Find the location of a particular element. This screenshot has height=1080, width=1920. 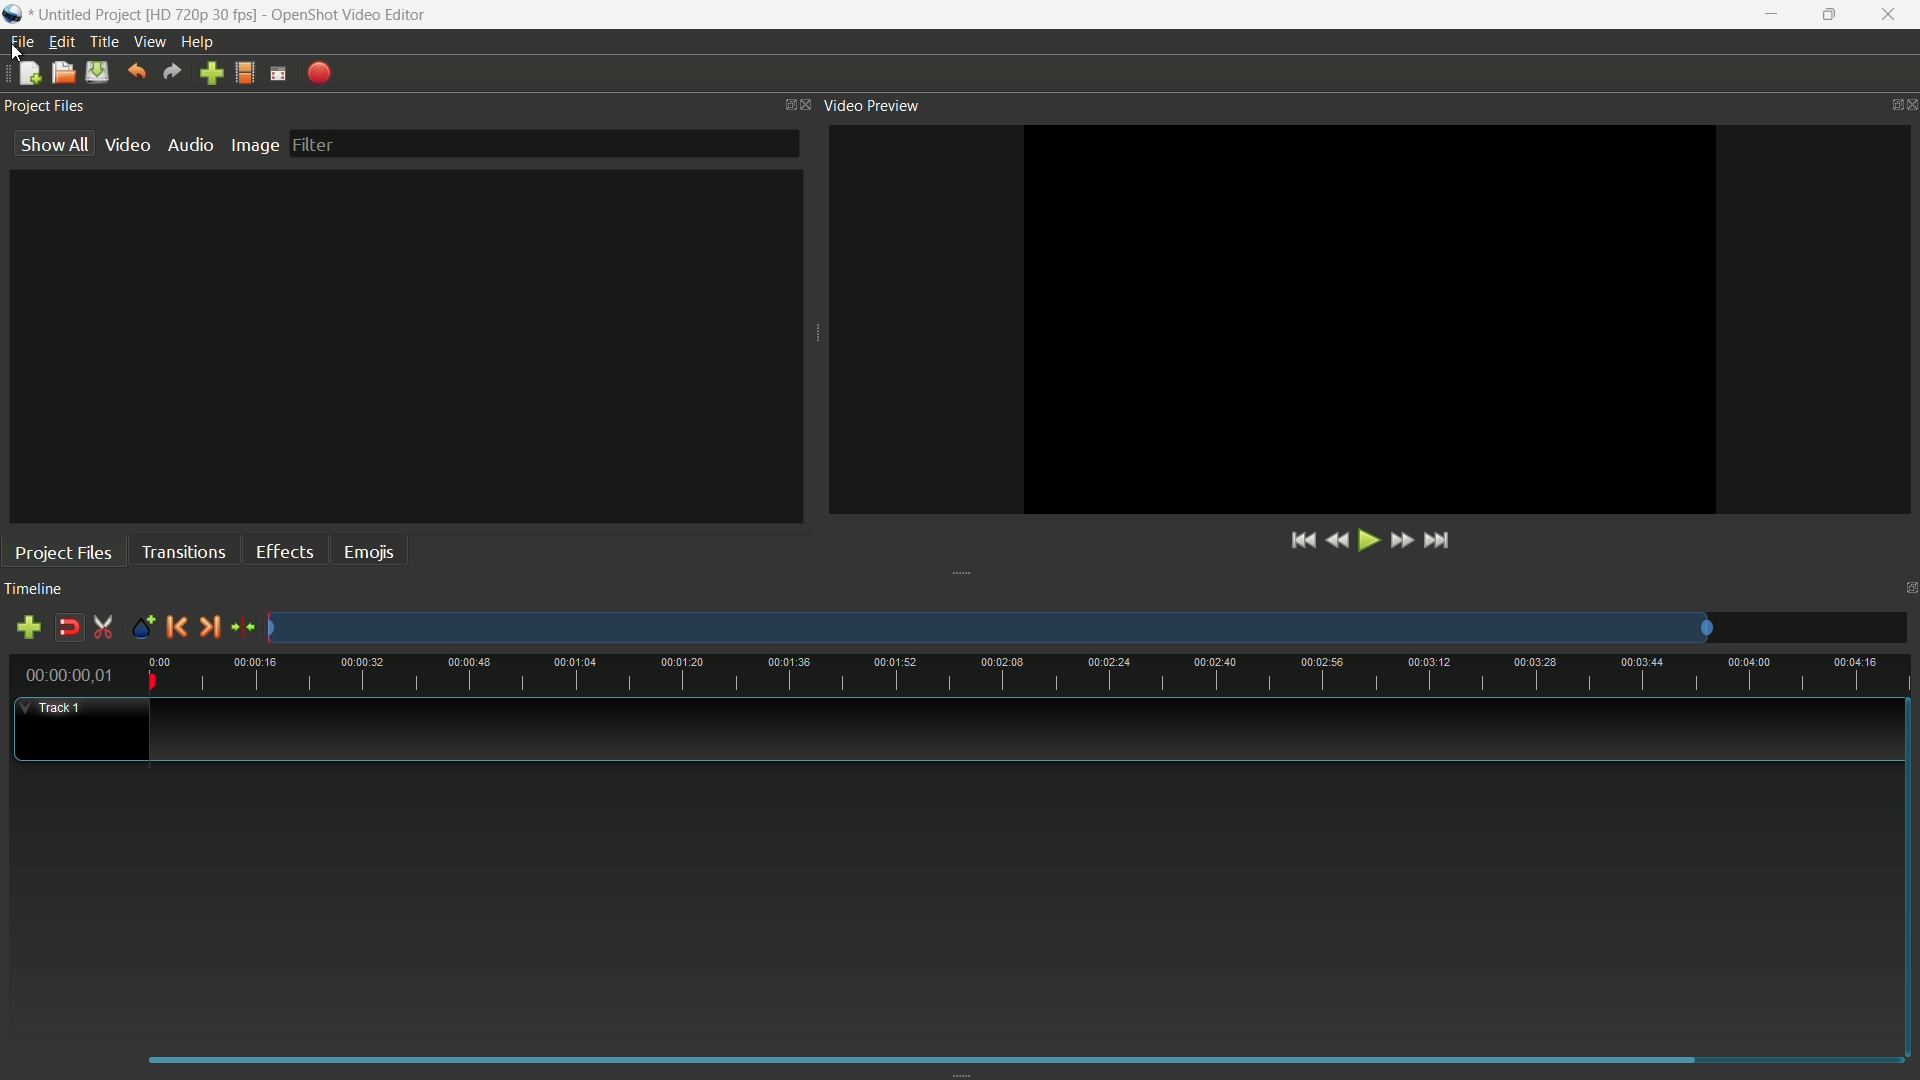

app icon is located at coordinates (14, 14).